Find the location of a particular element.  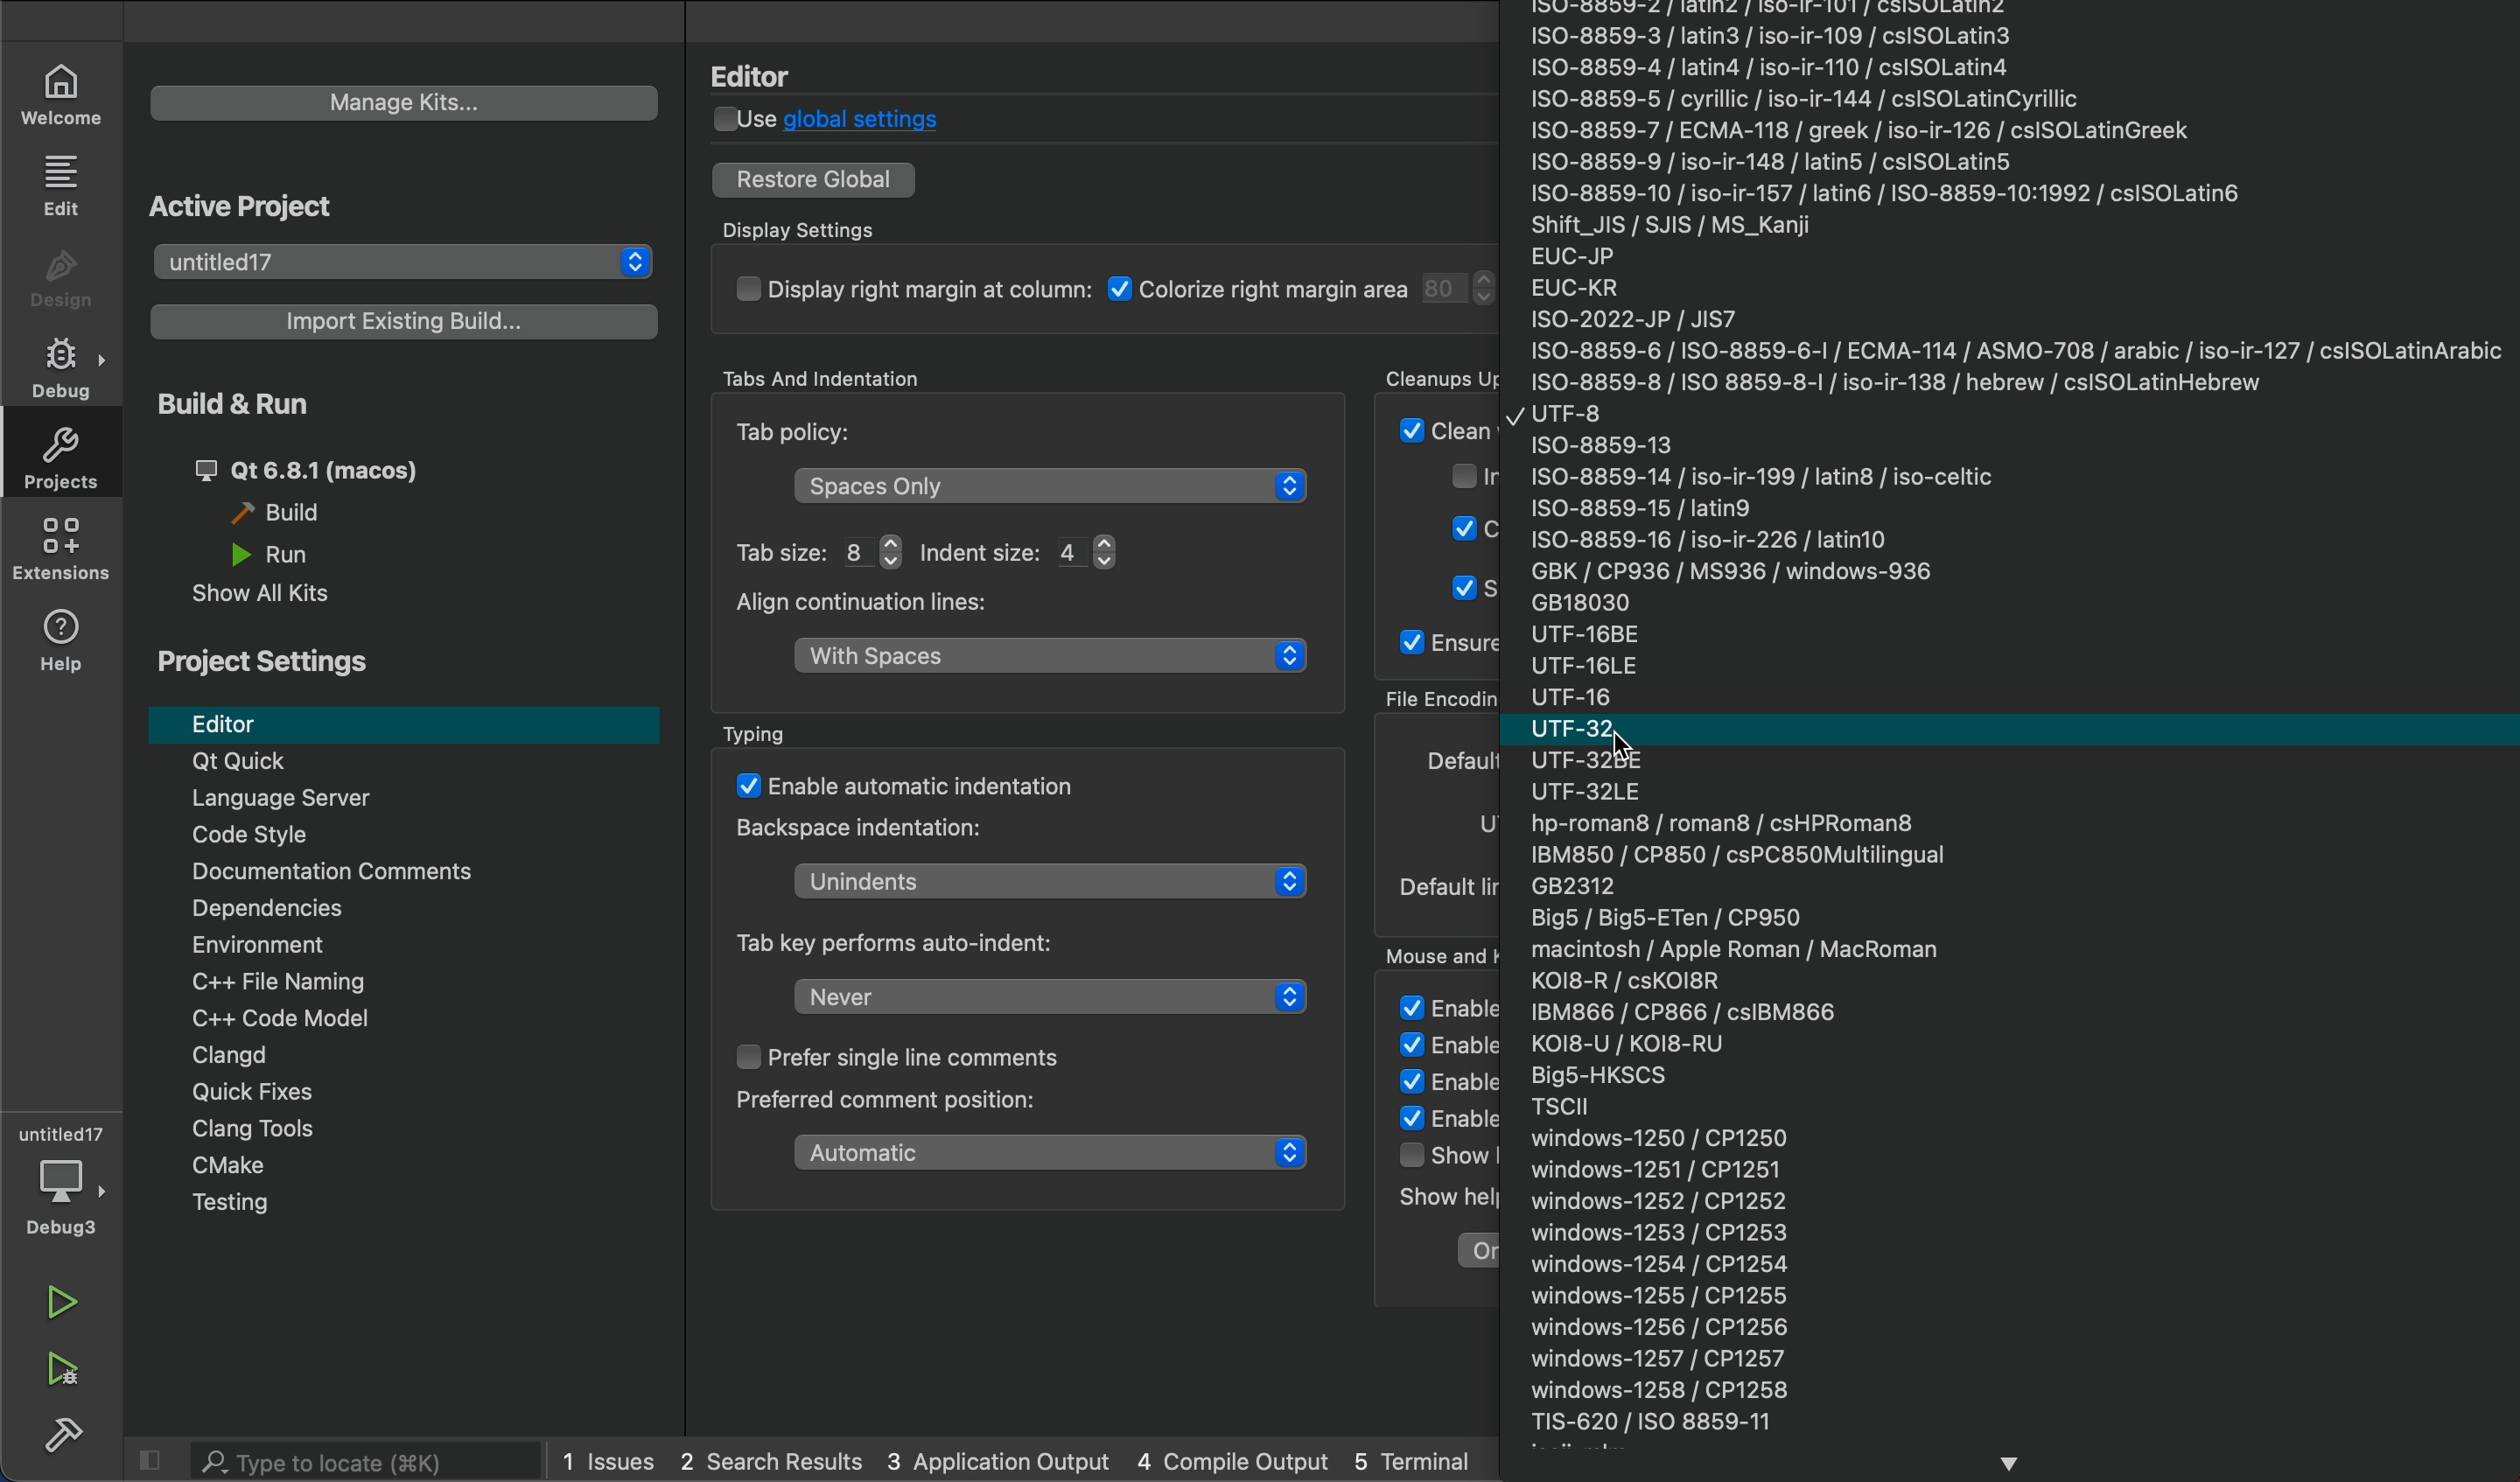

cleanup savings is located at coordinates (1441, 527).